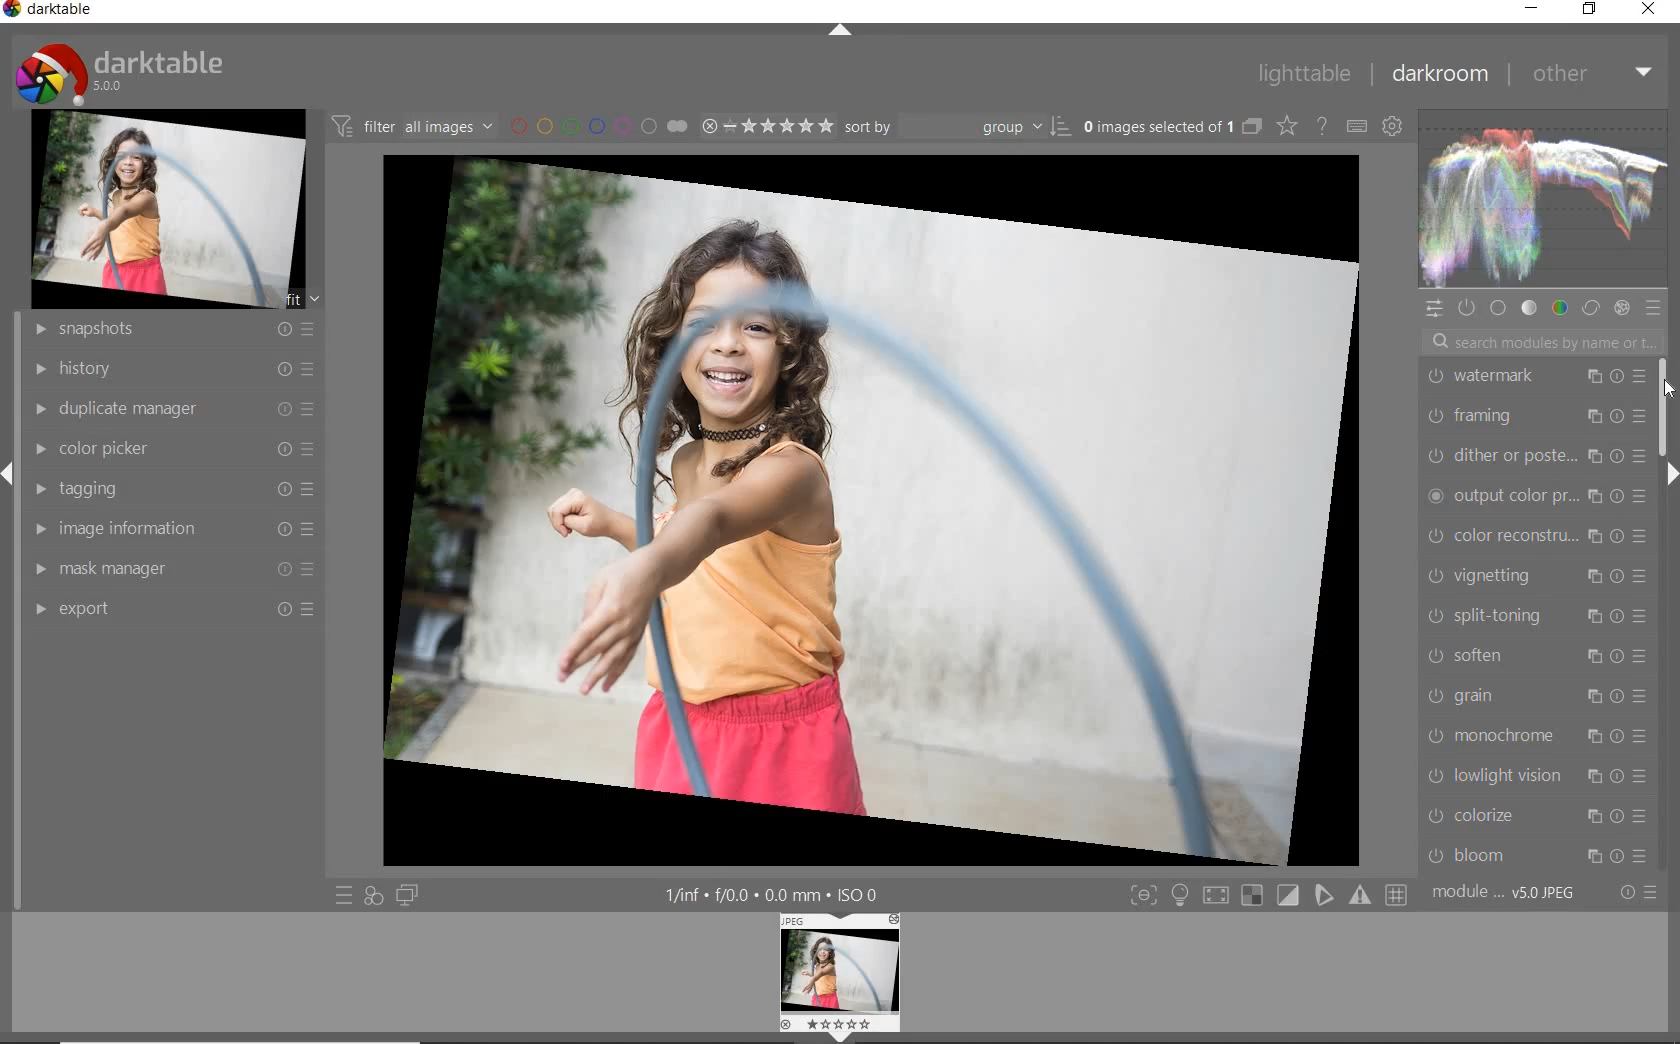 The image size is (1680, 1044). I want to click on grain, so click(1537, 696).